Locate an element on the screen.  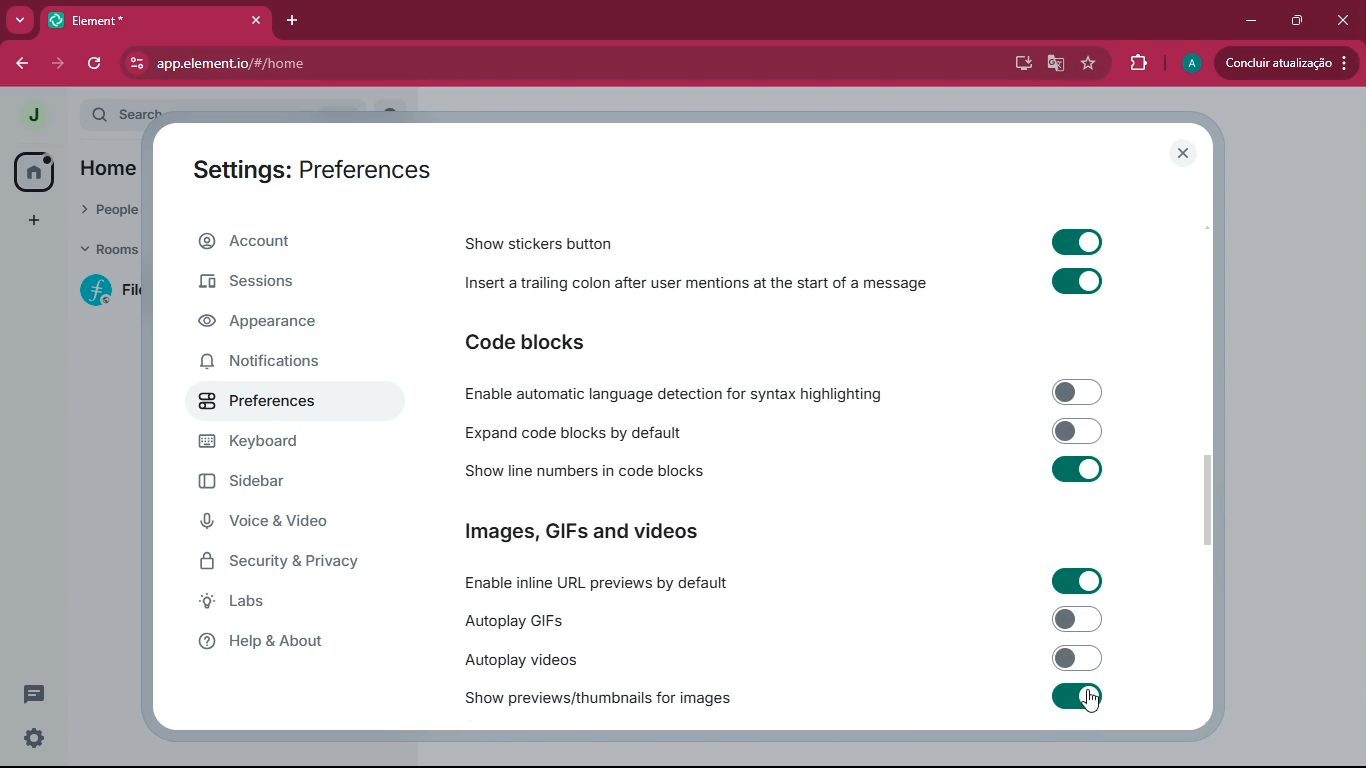
Voice & Video is located at coordinates (274, 524).